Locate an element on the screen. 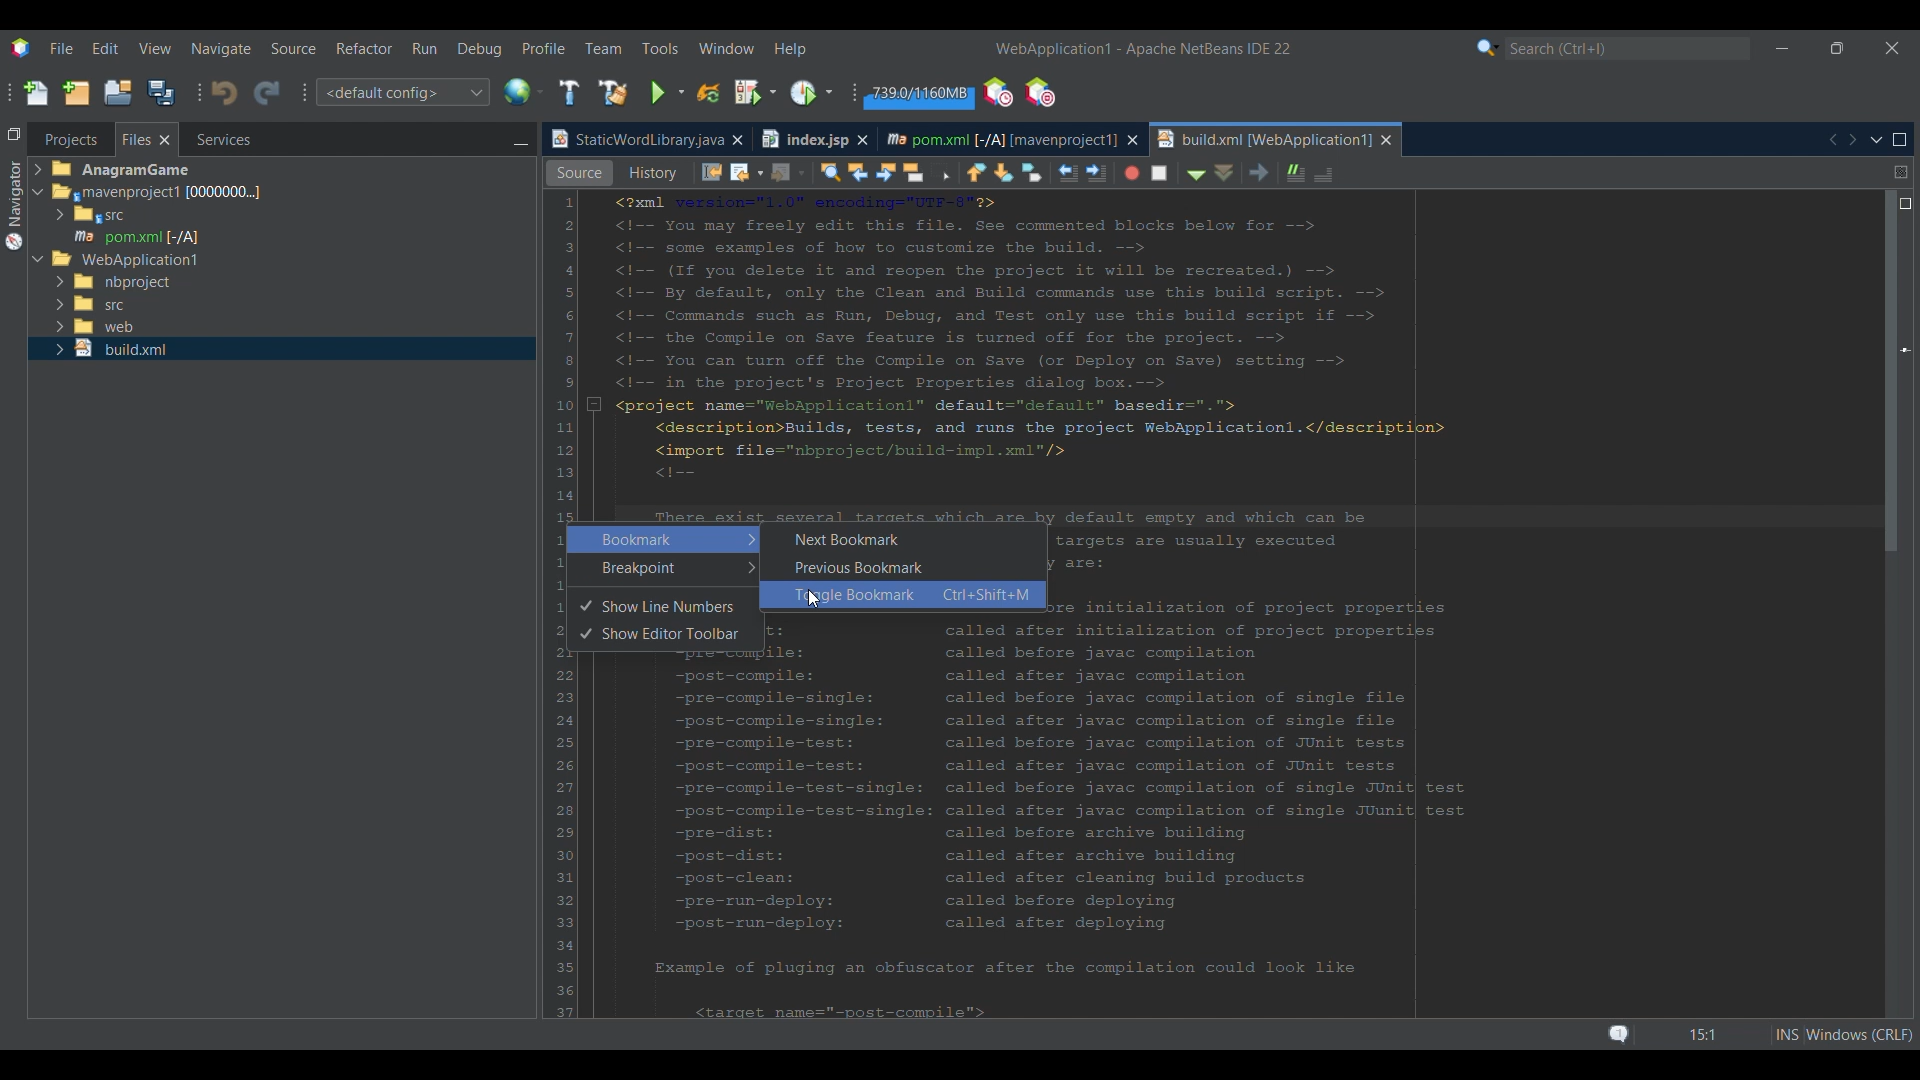 The image size is (1920, 1080). Reload is located at coordinates (709, 93).